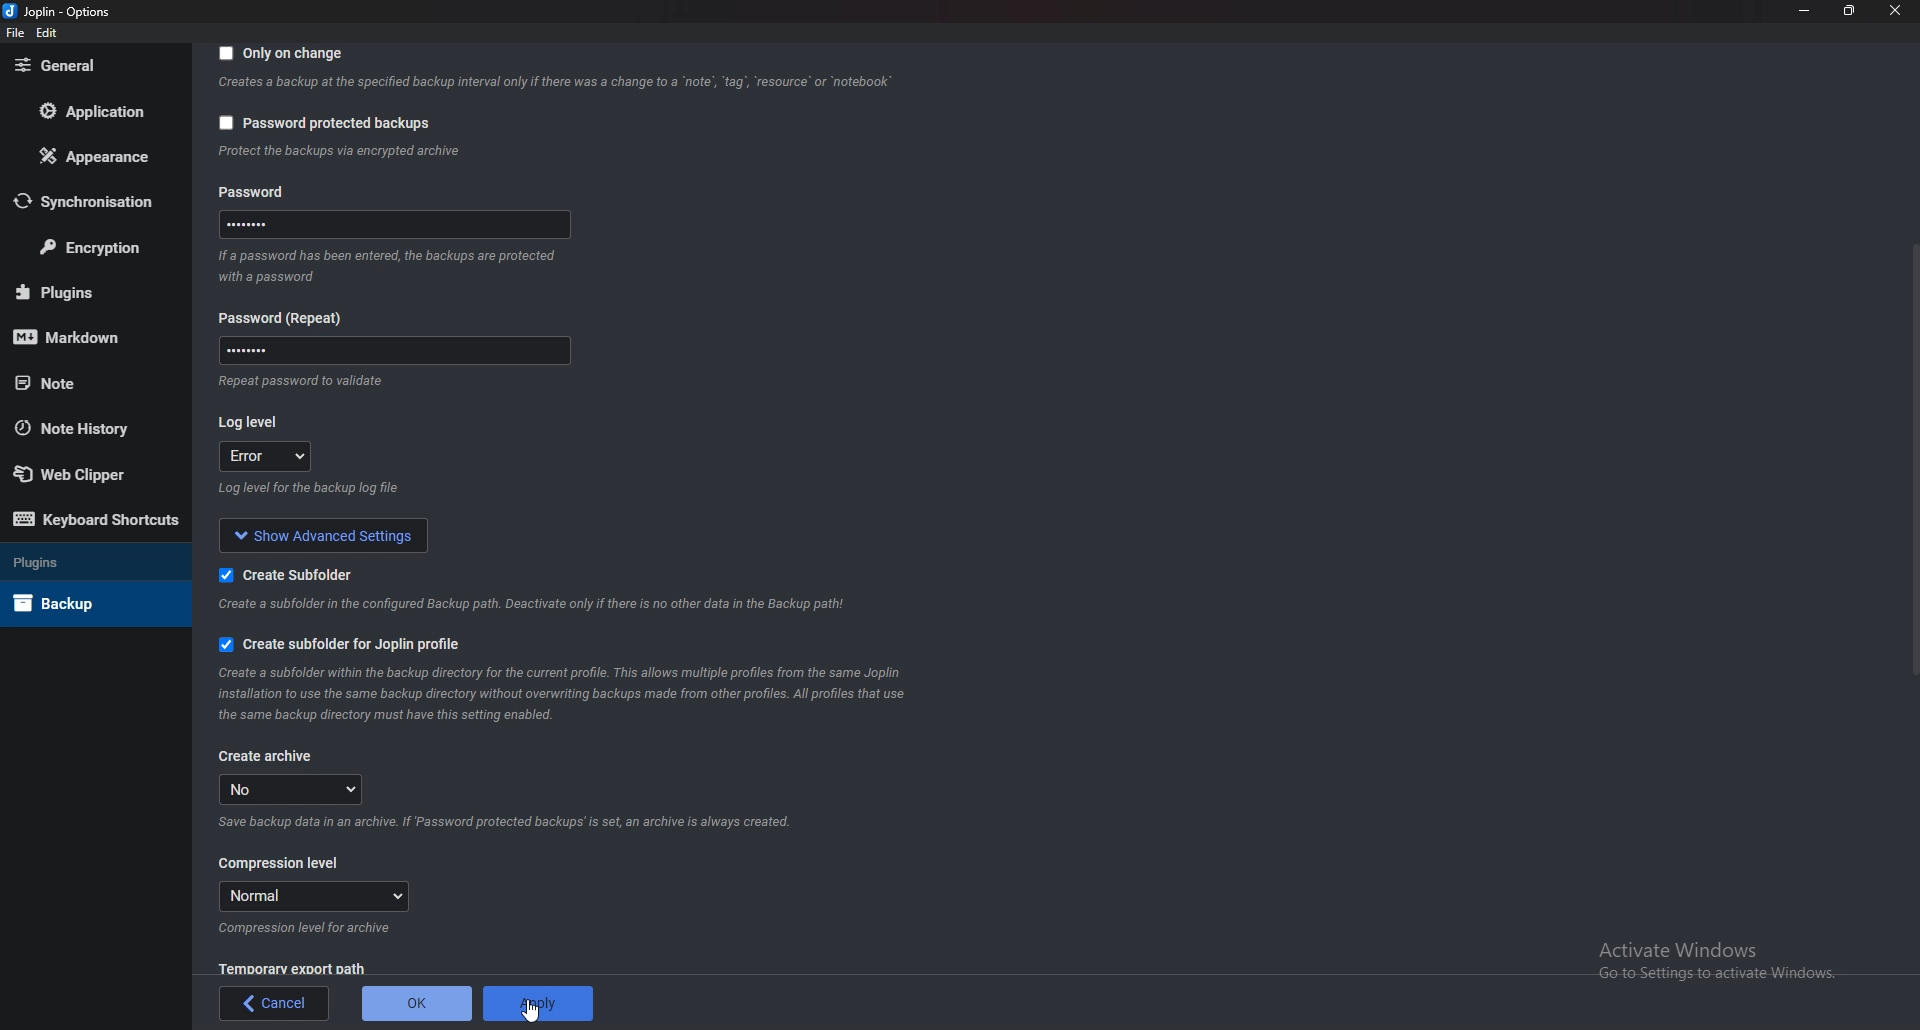 This screenshot has height=1030, width=1920. Describe the element at coordinates (307, 929) in the screenshot. I see `Info` at that location.